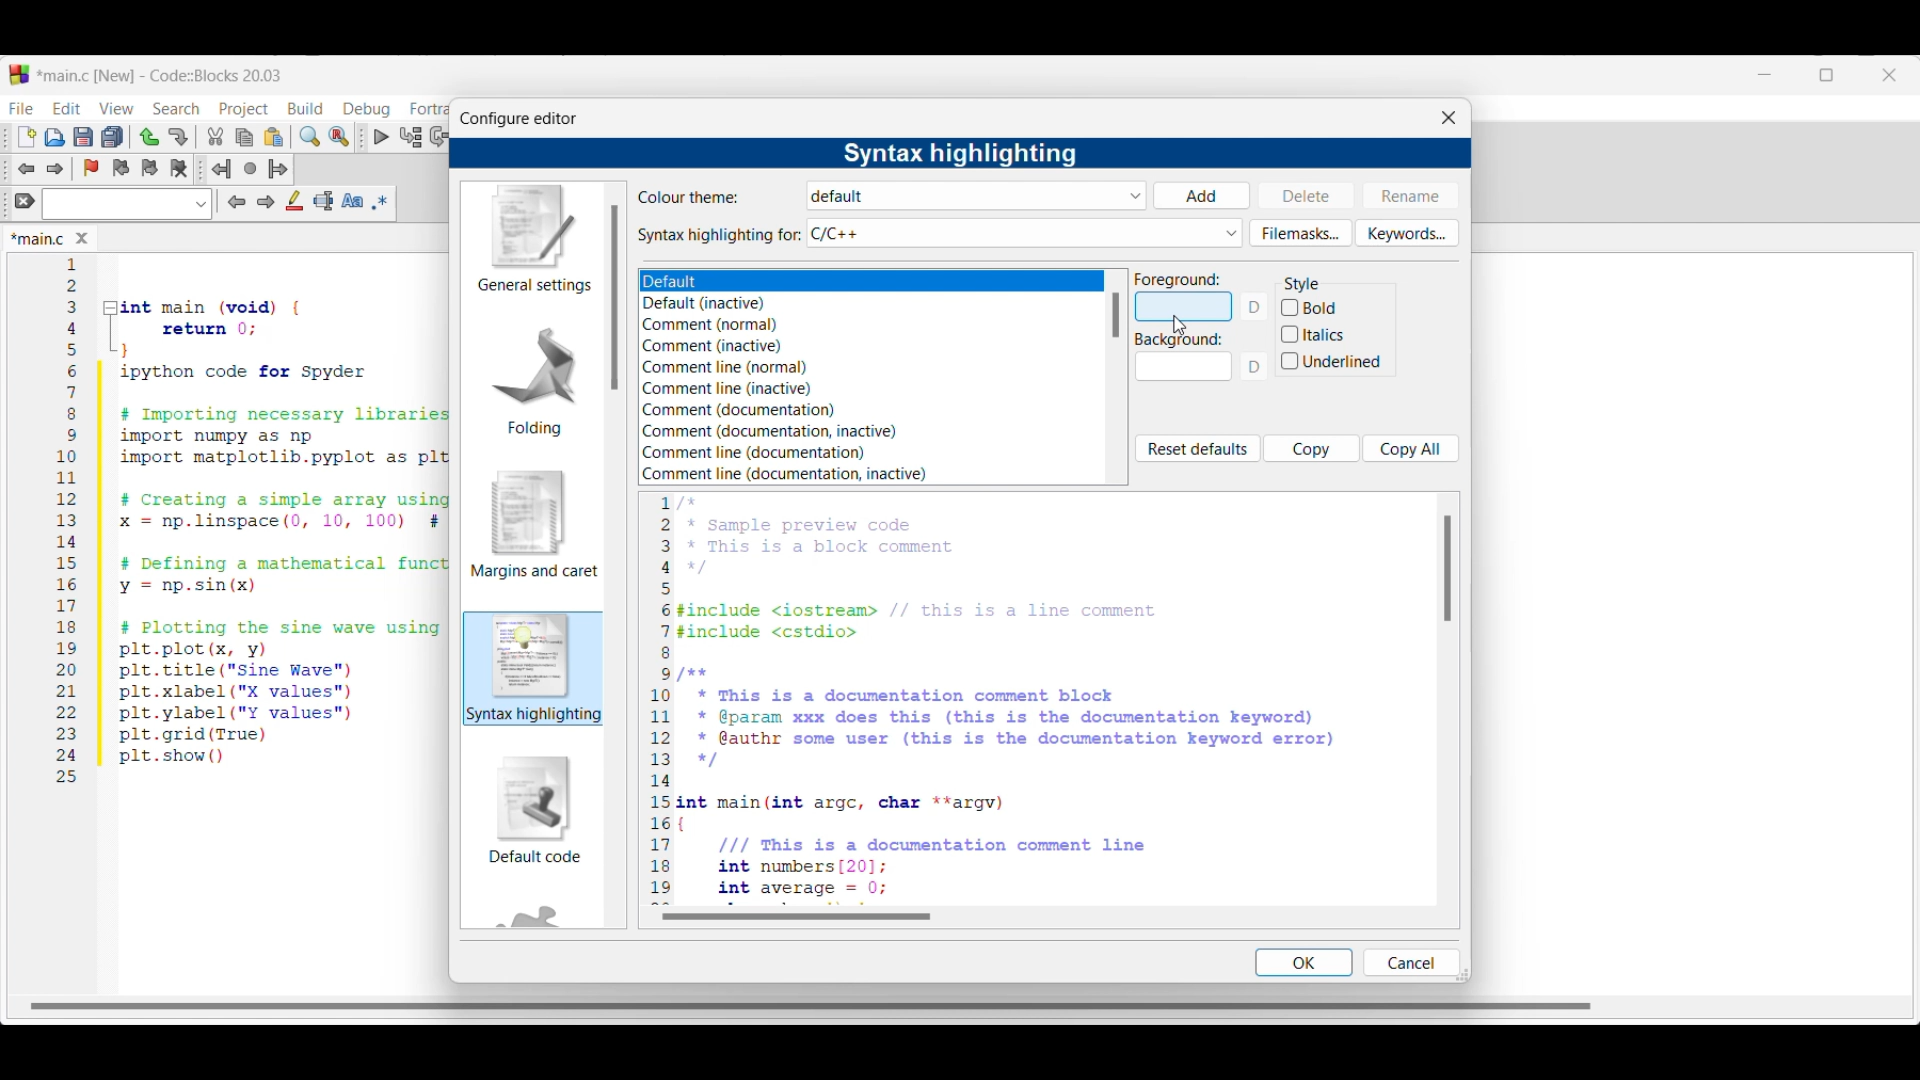 This screenshot has height=1080, width=1920. I want to click on Close tab, so click(82, 238).